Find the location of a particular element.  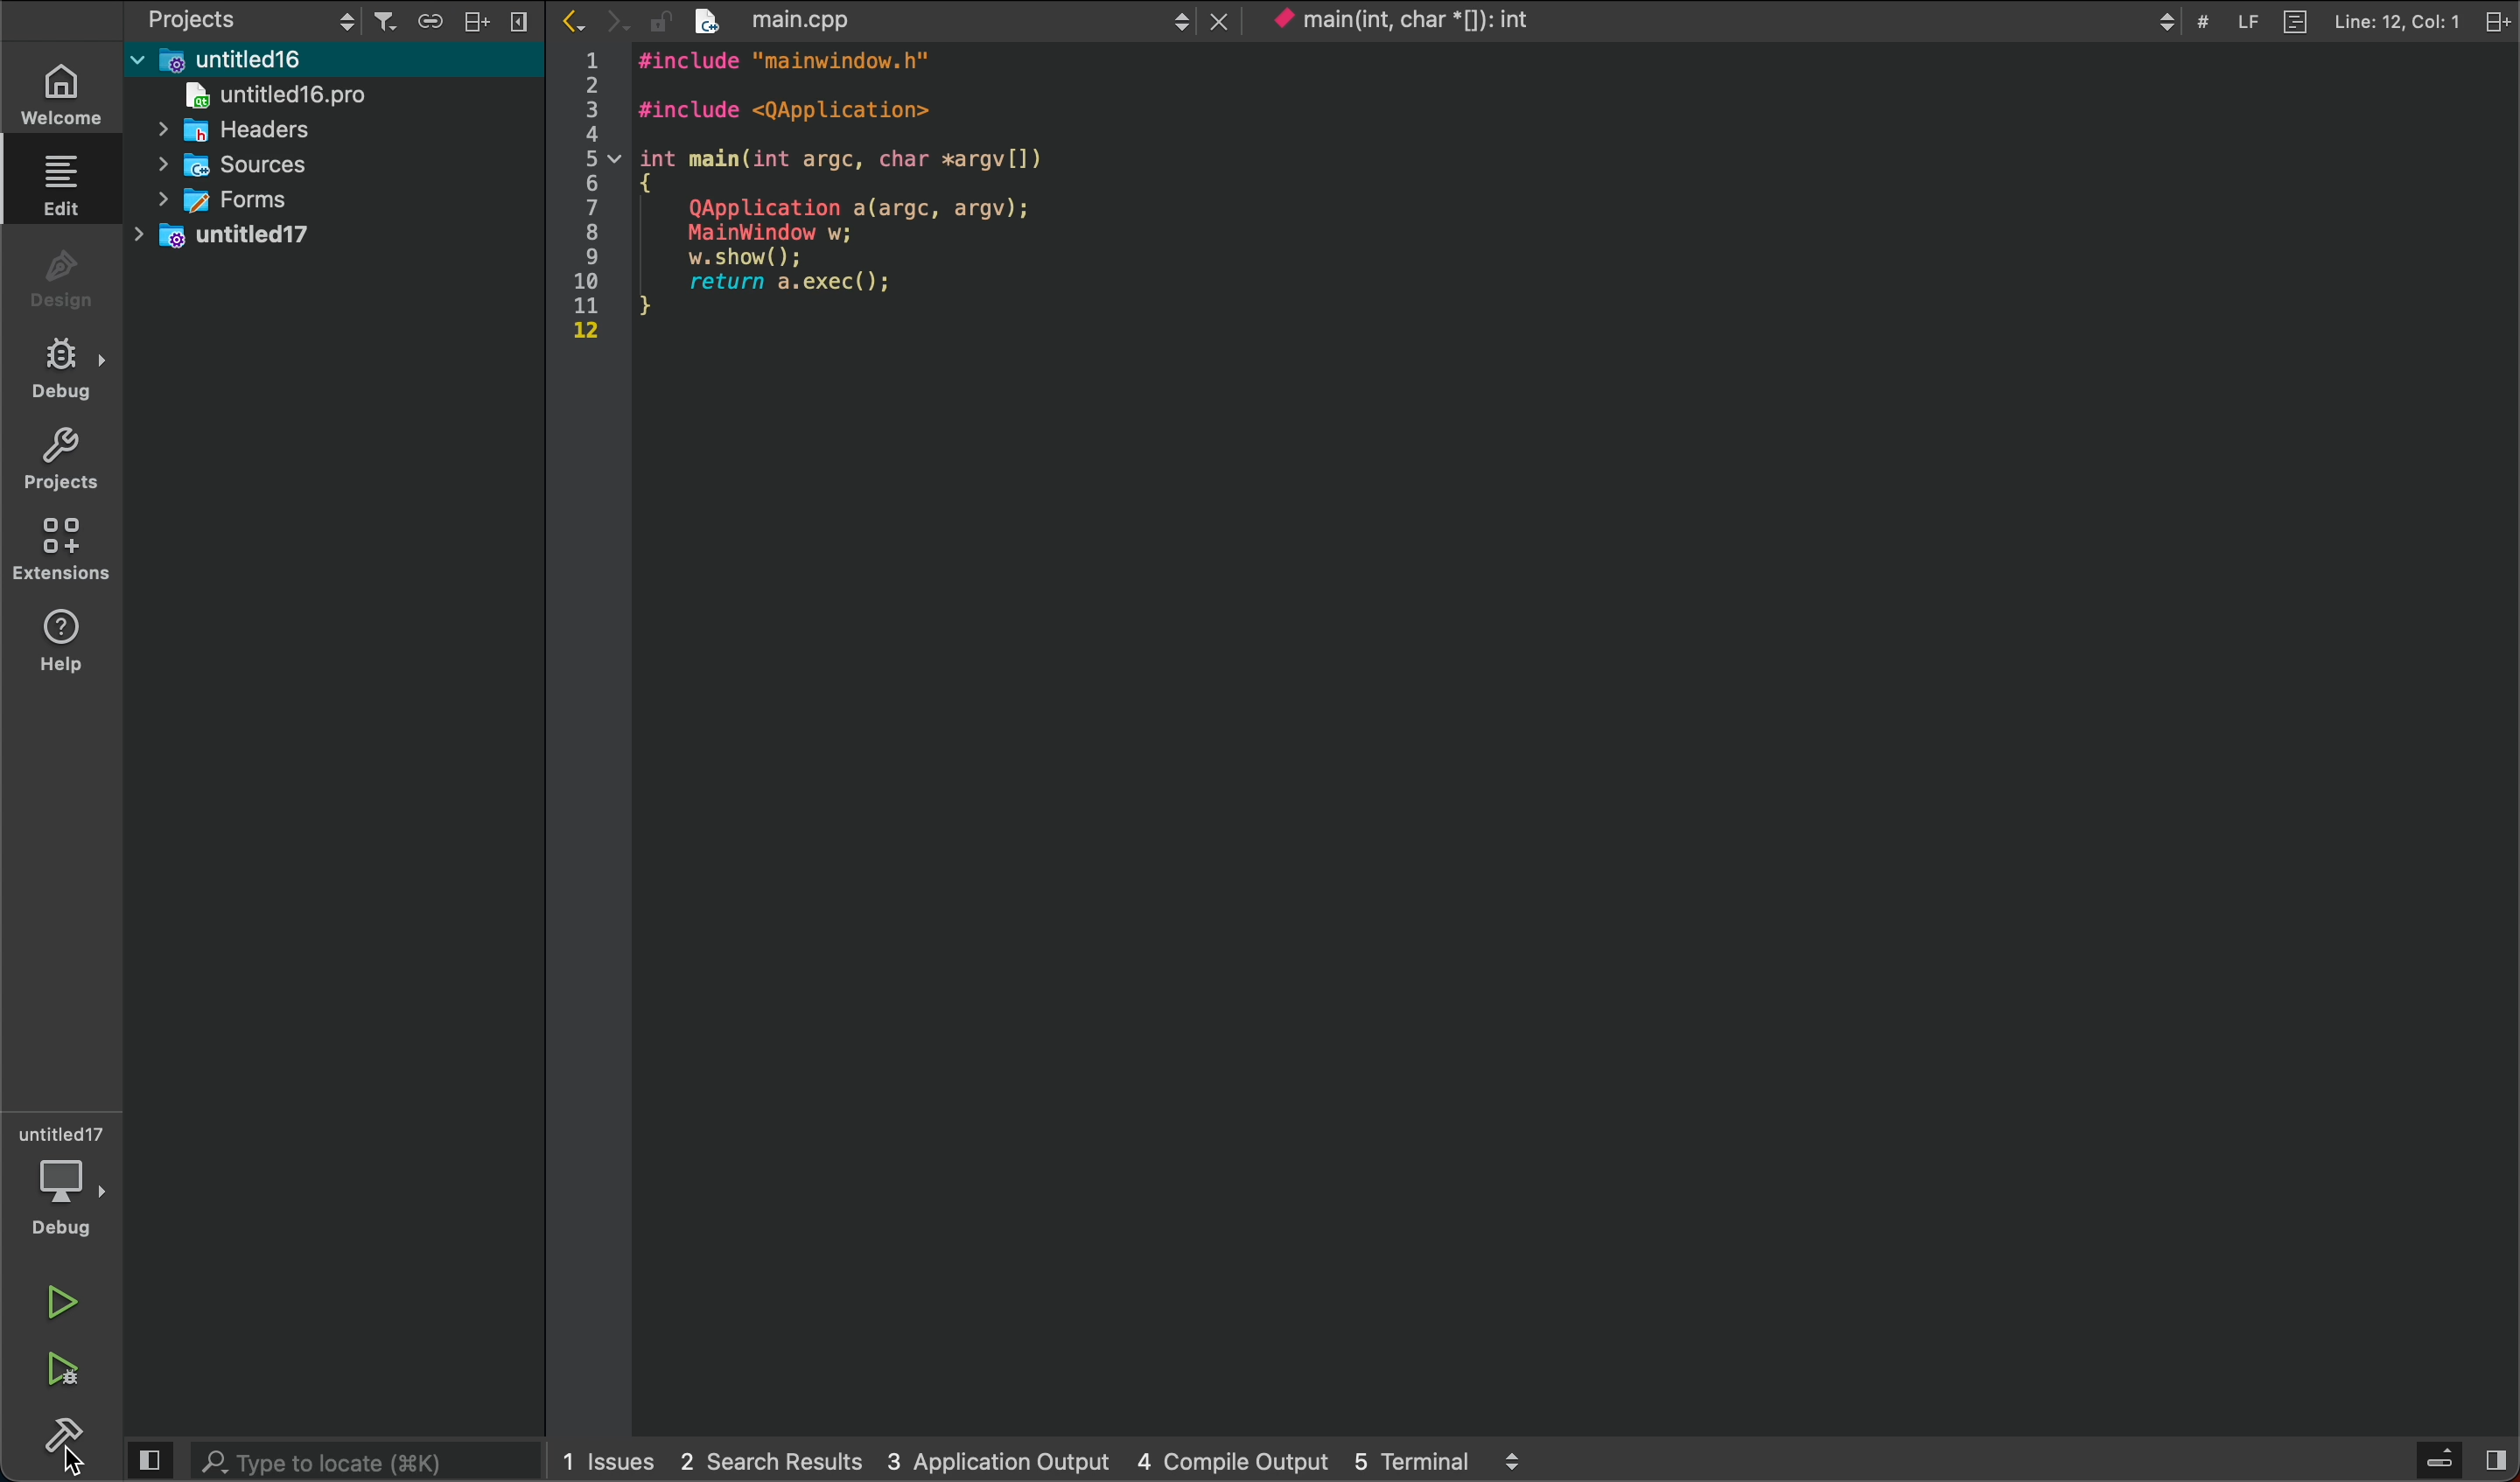

file settings  is located at coordinates (2498, 18).